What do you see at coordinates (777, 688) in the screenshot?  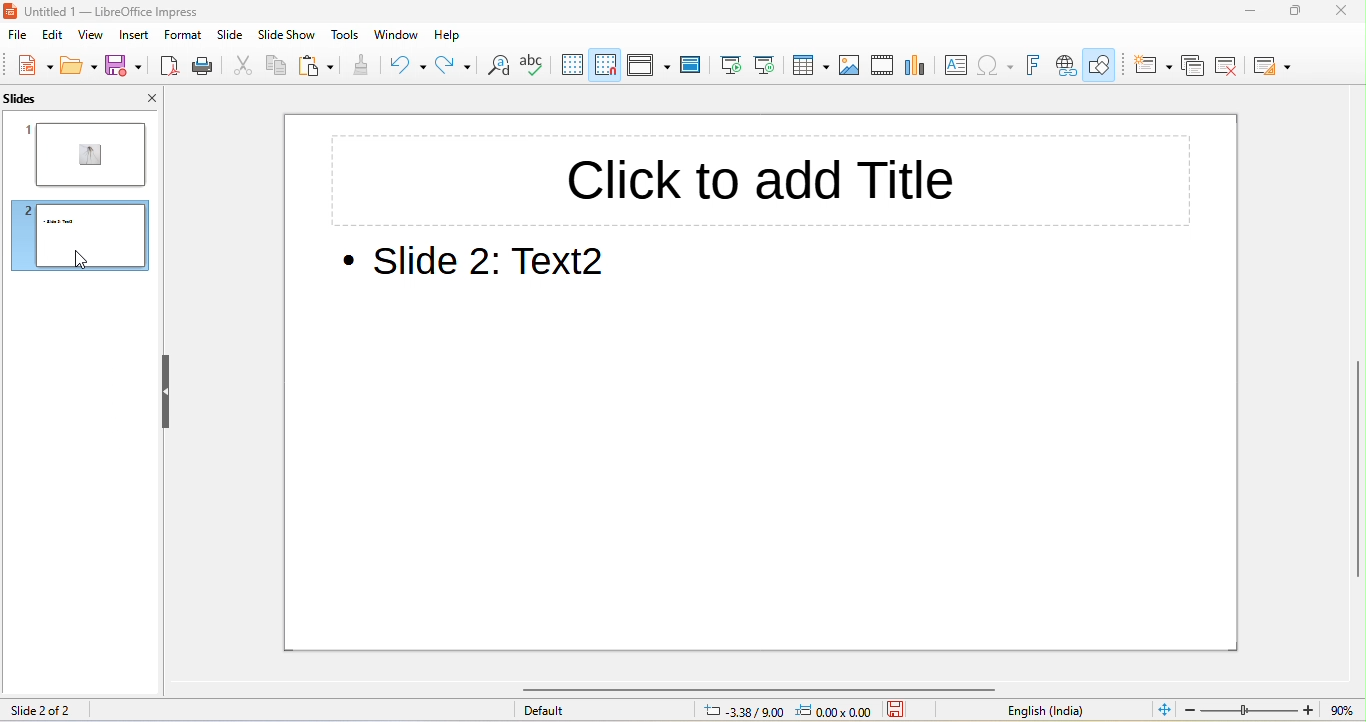 I see `horizontal scroll bar` at bounding box center [777, 688].